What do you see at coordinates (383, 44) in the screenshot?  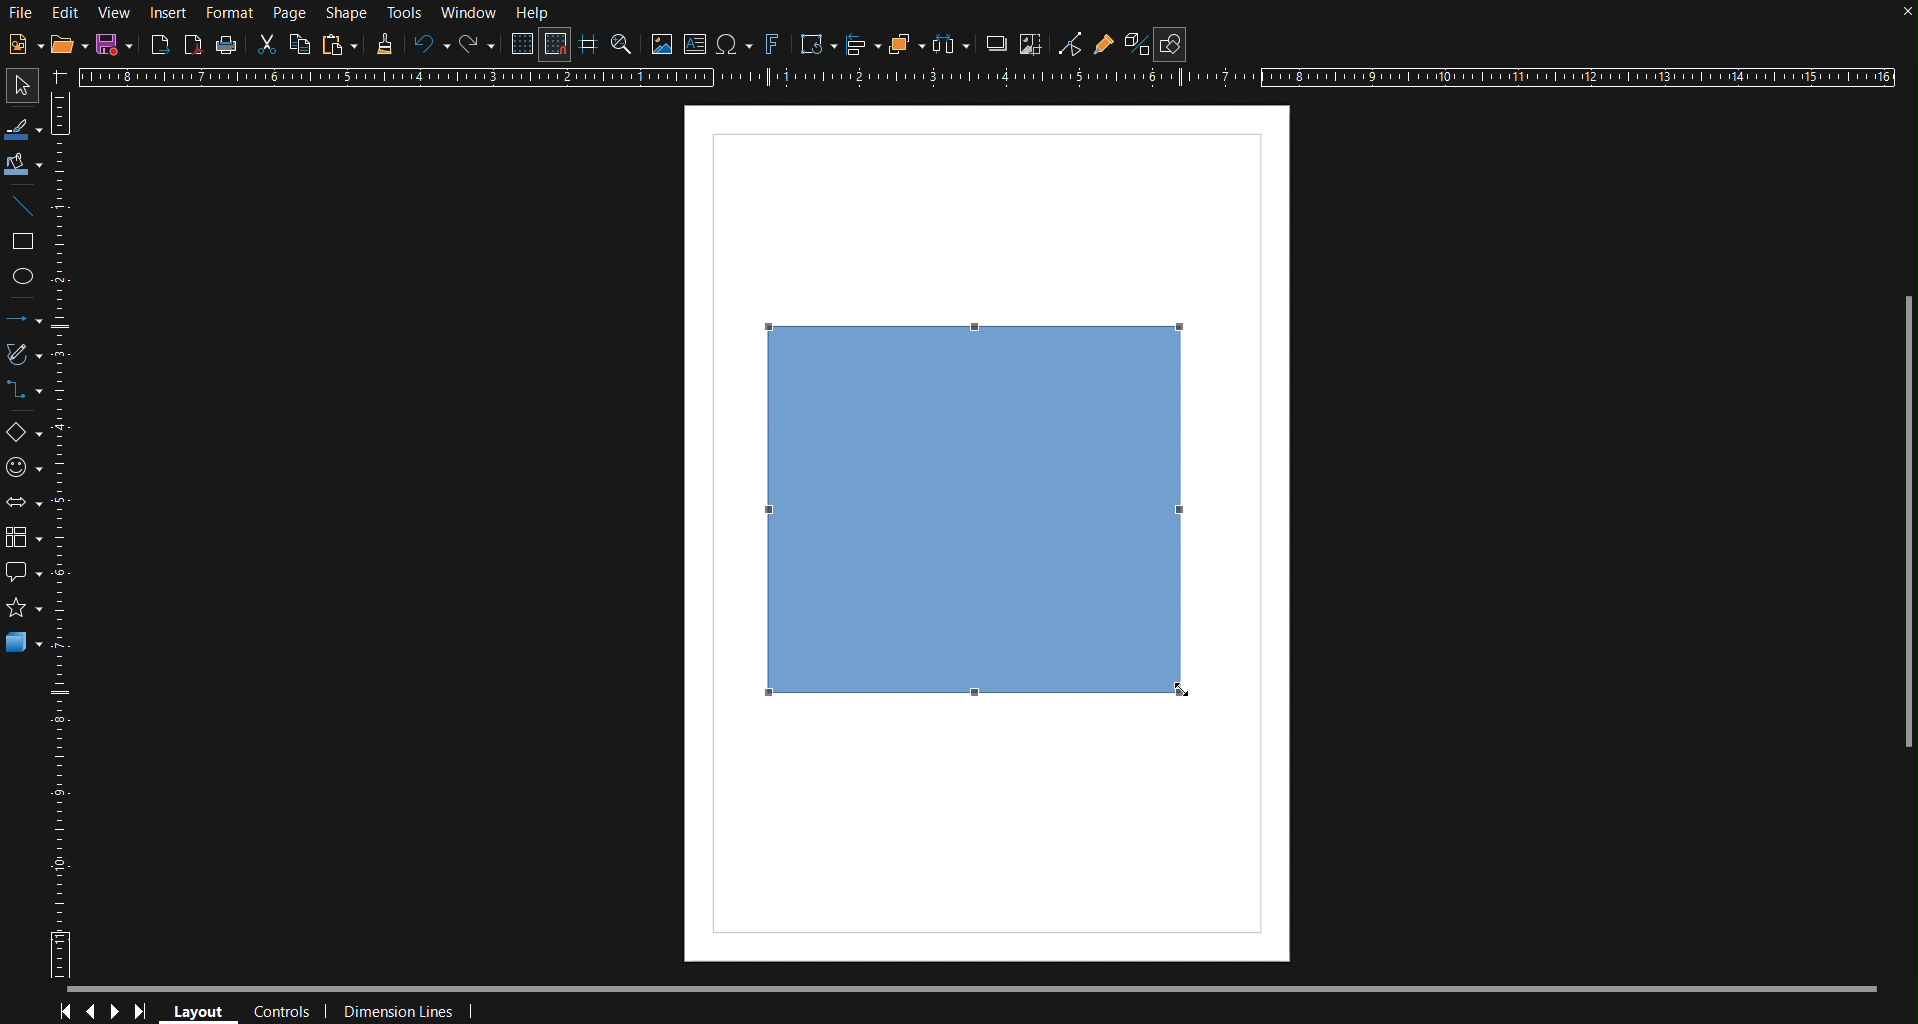 I see `Formatting` at bounding box center [383, 44].